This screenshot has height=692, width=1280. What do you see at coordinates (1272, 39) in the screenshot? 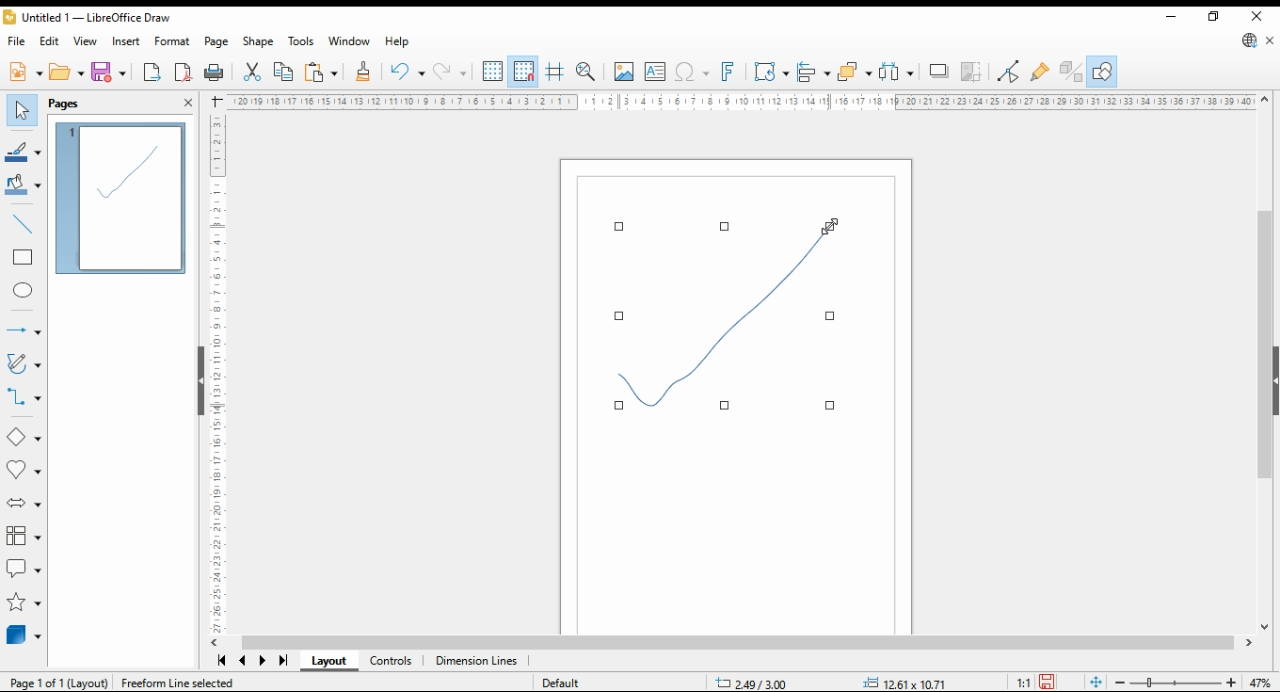
I see `close document` at bounding box center [1272, 39].